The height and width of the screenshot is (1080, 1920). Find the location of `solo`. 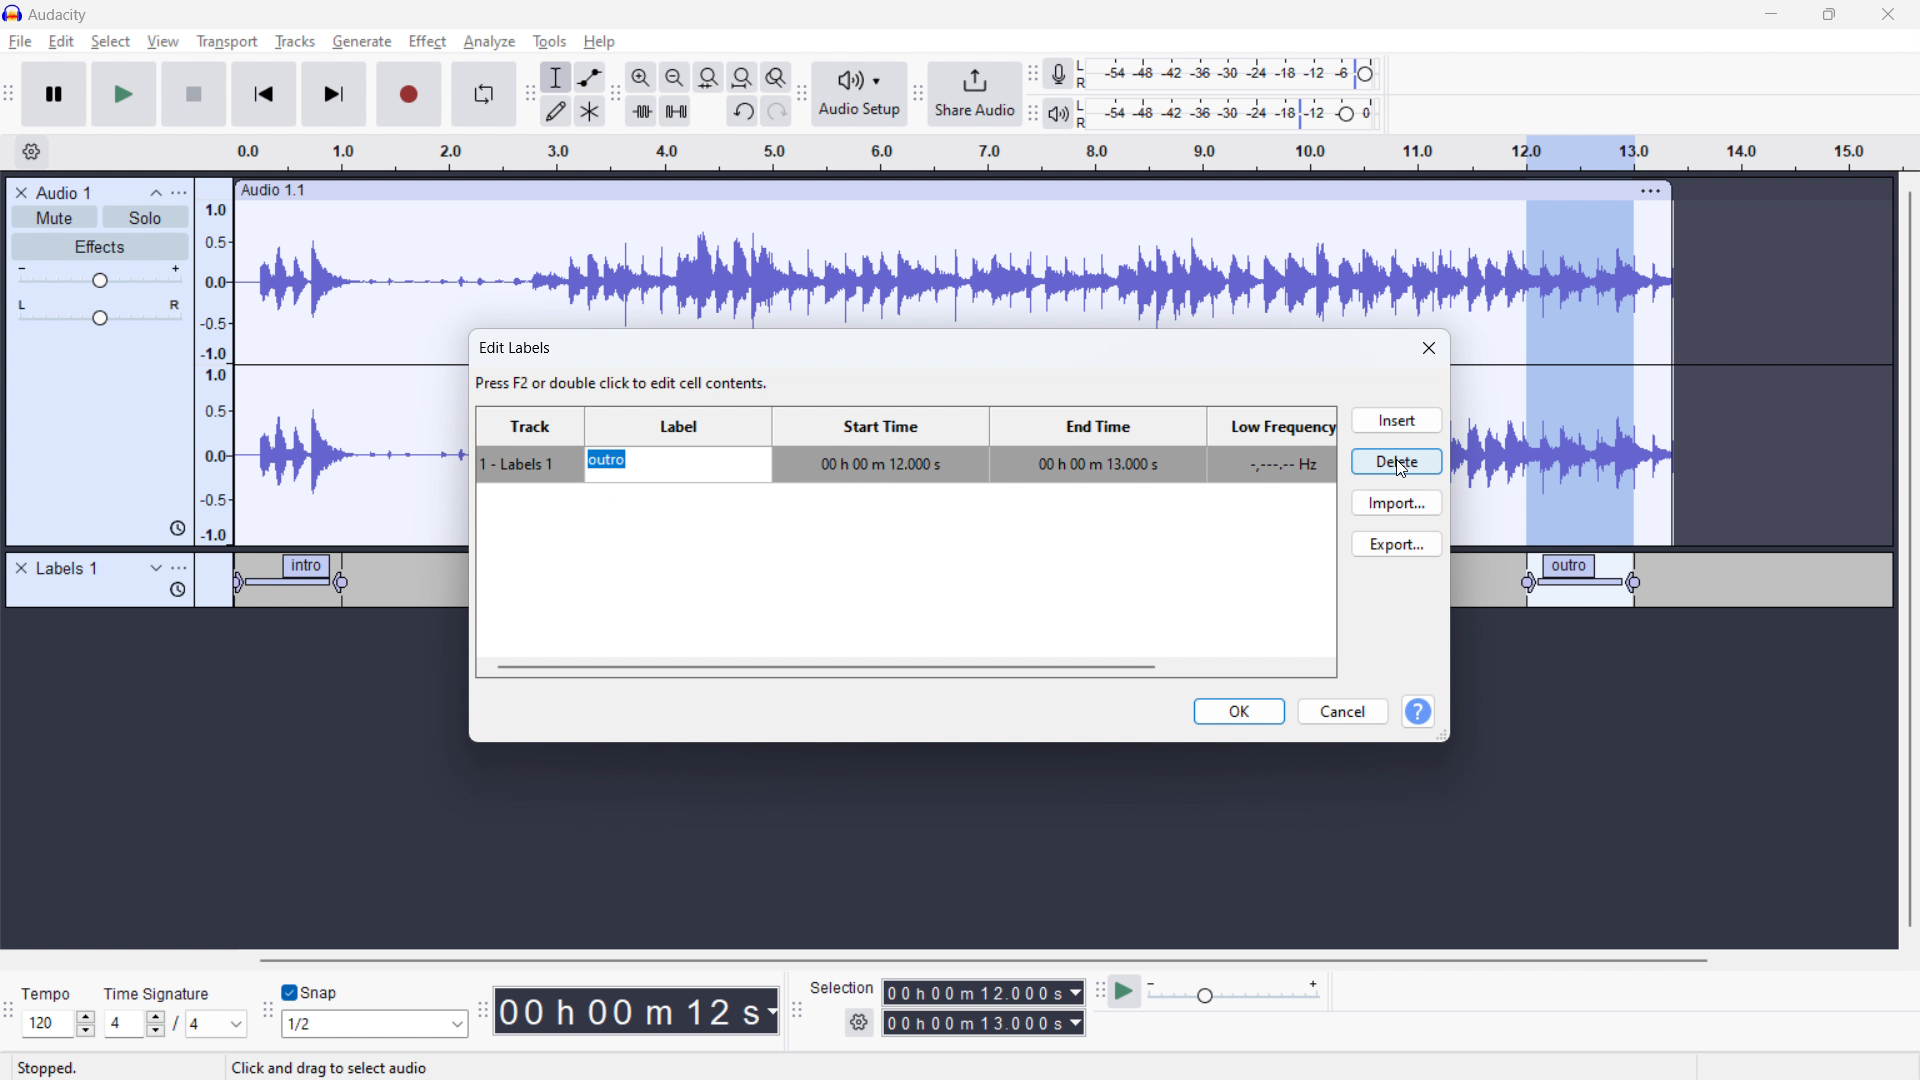

solo is located at coordinates (146, 217).